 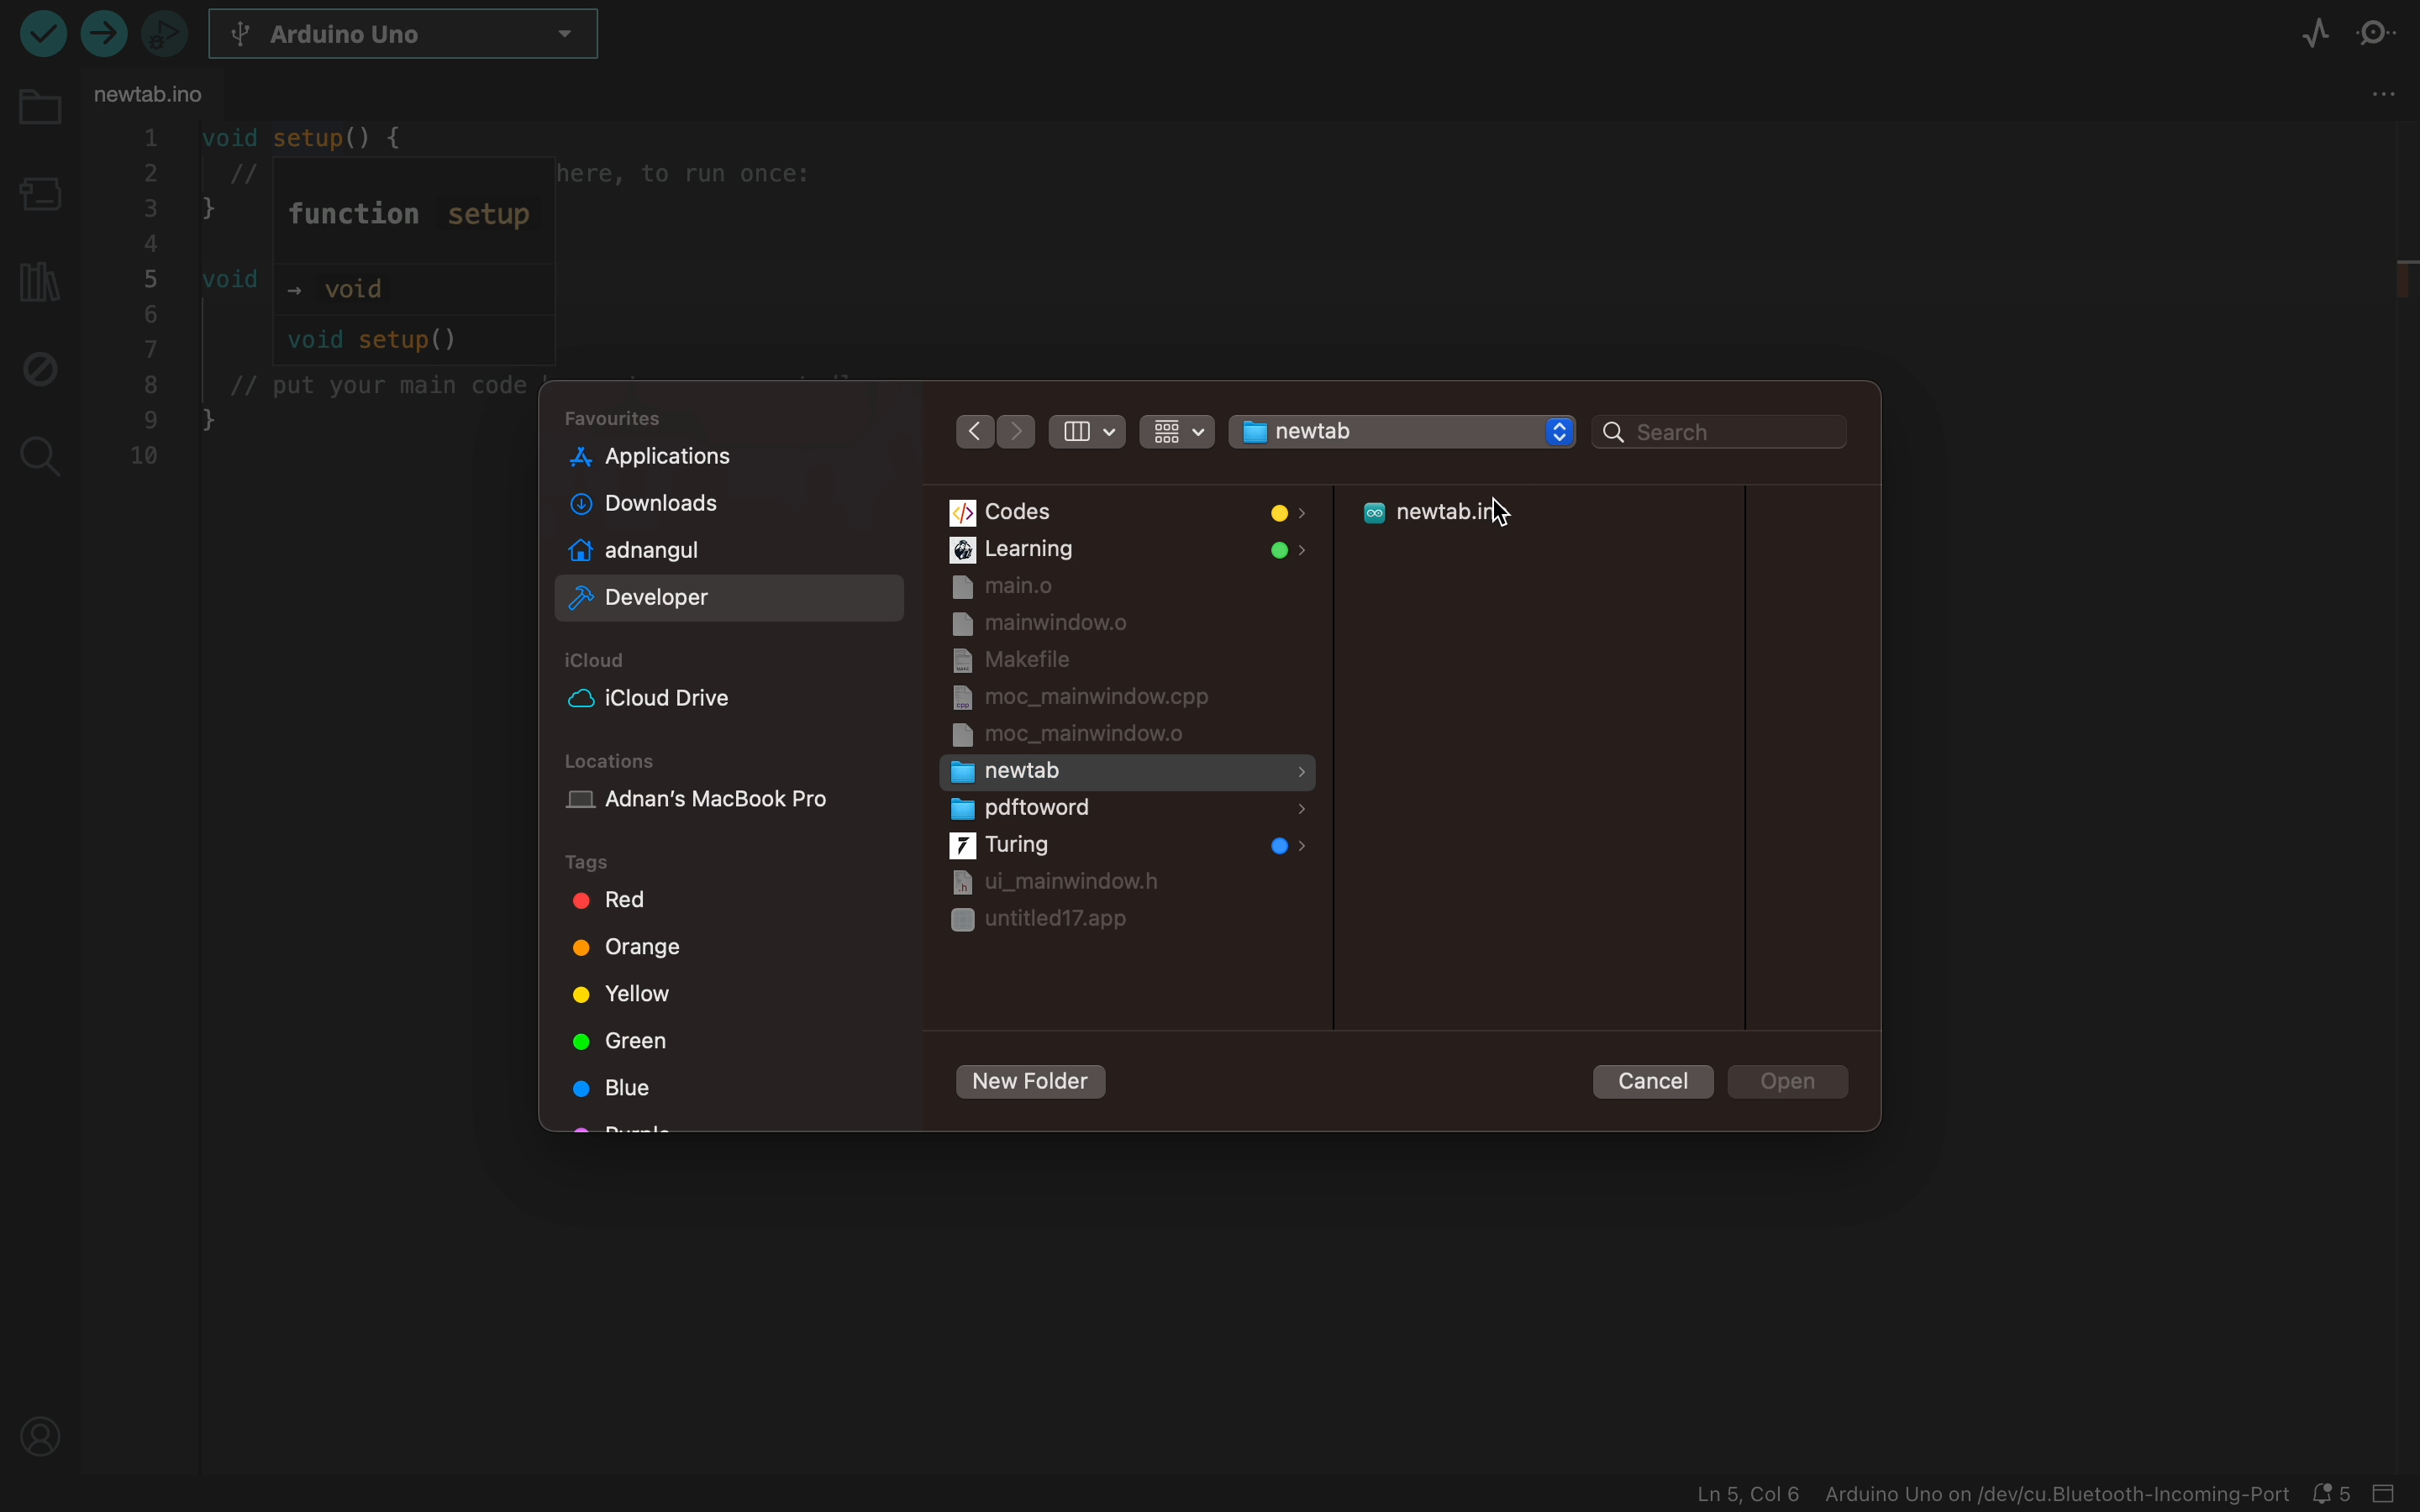 What do you see at coordinates (1720, 433) in the screenshot?
I see `search bar` at bounding box center [1720, 433].